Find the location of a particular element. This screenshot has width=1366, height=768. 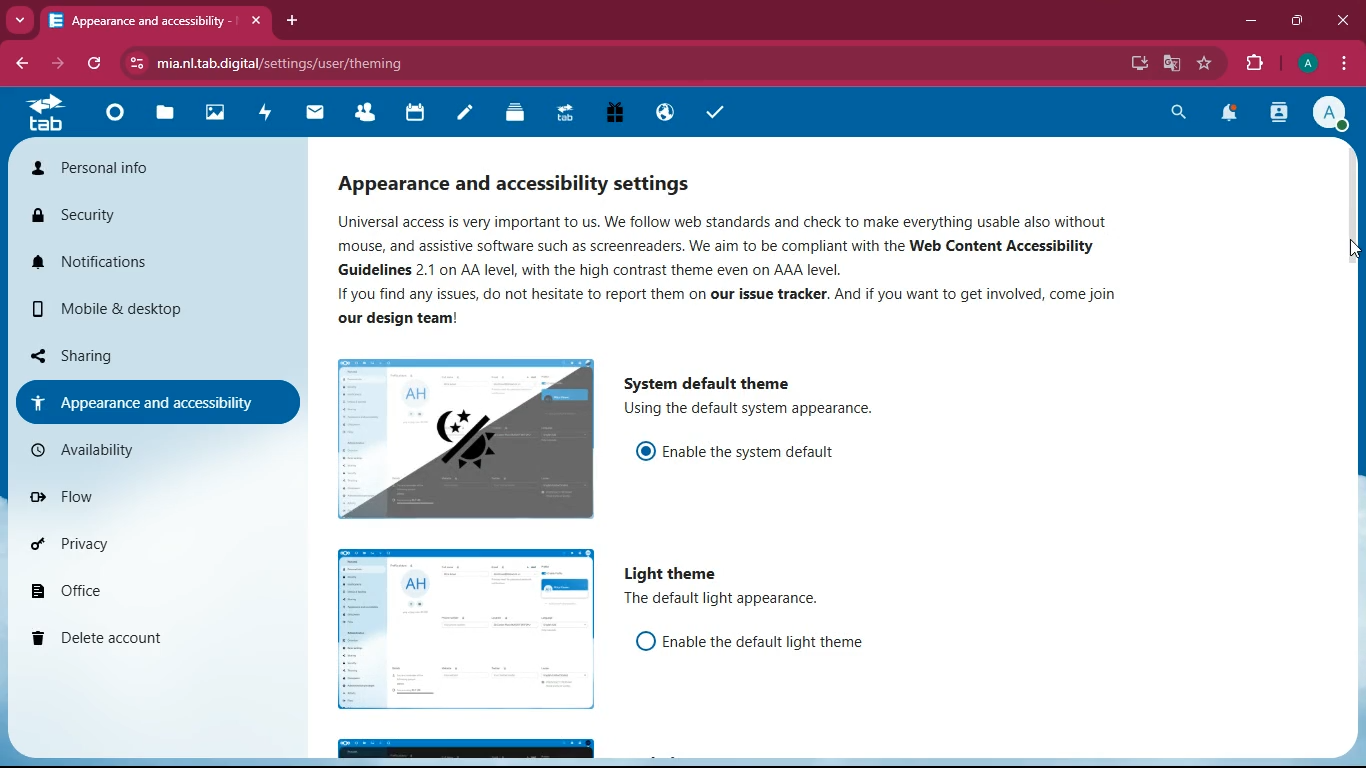

extension is located at coordinates (1252, 64).